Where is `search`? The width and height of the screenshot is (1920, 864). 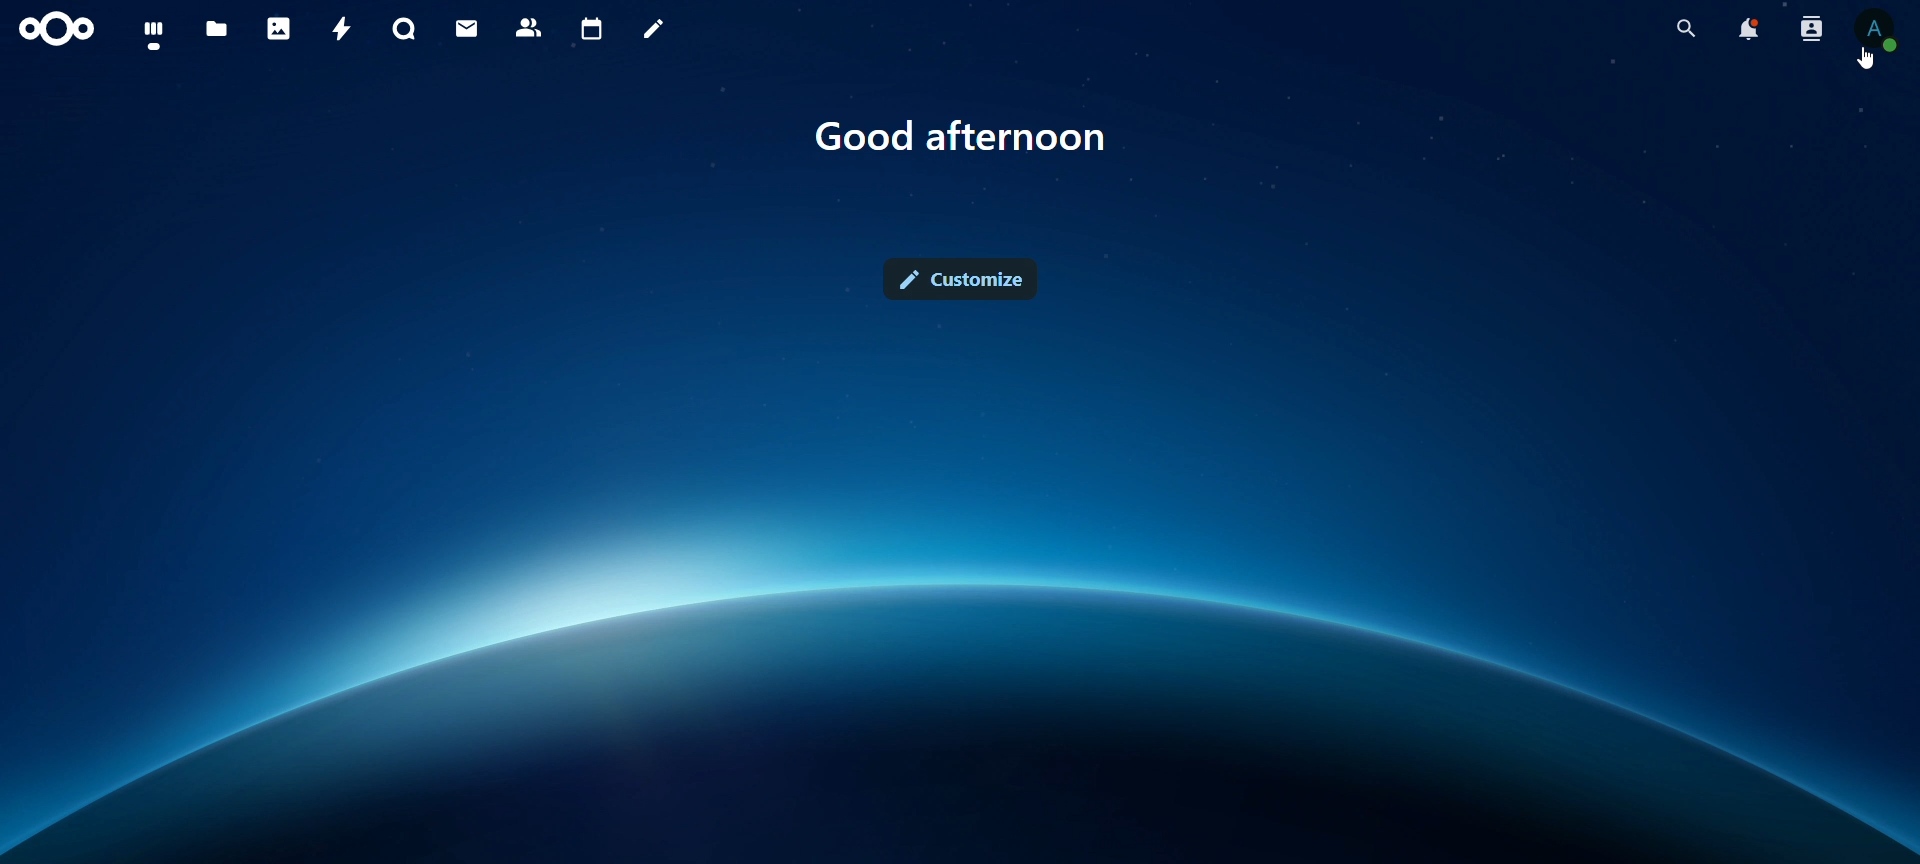 search is located at coordinates (1681, 29).